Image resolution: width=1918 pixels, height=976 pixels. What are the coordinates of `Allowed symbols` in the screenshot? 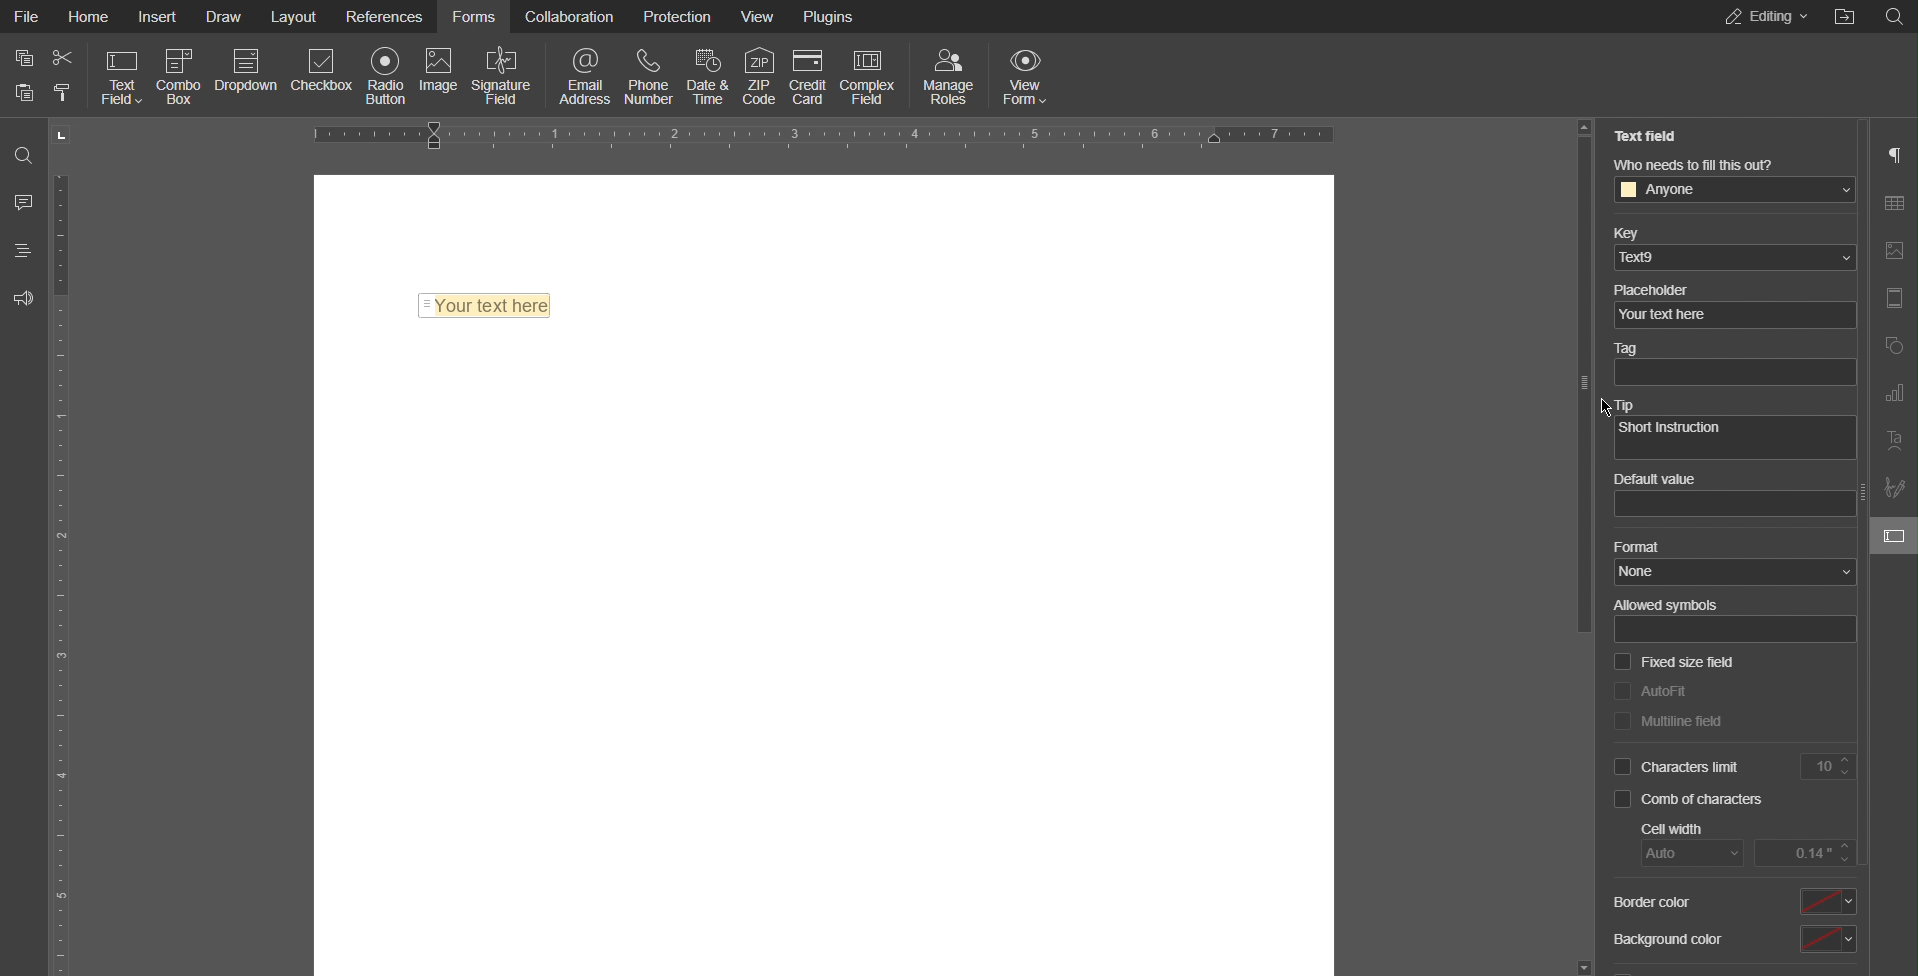 It's located at (1669, 602).